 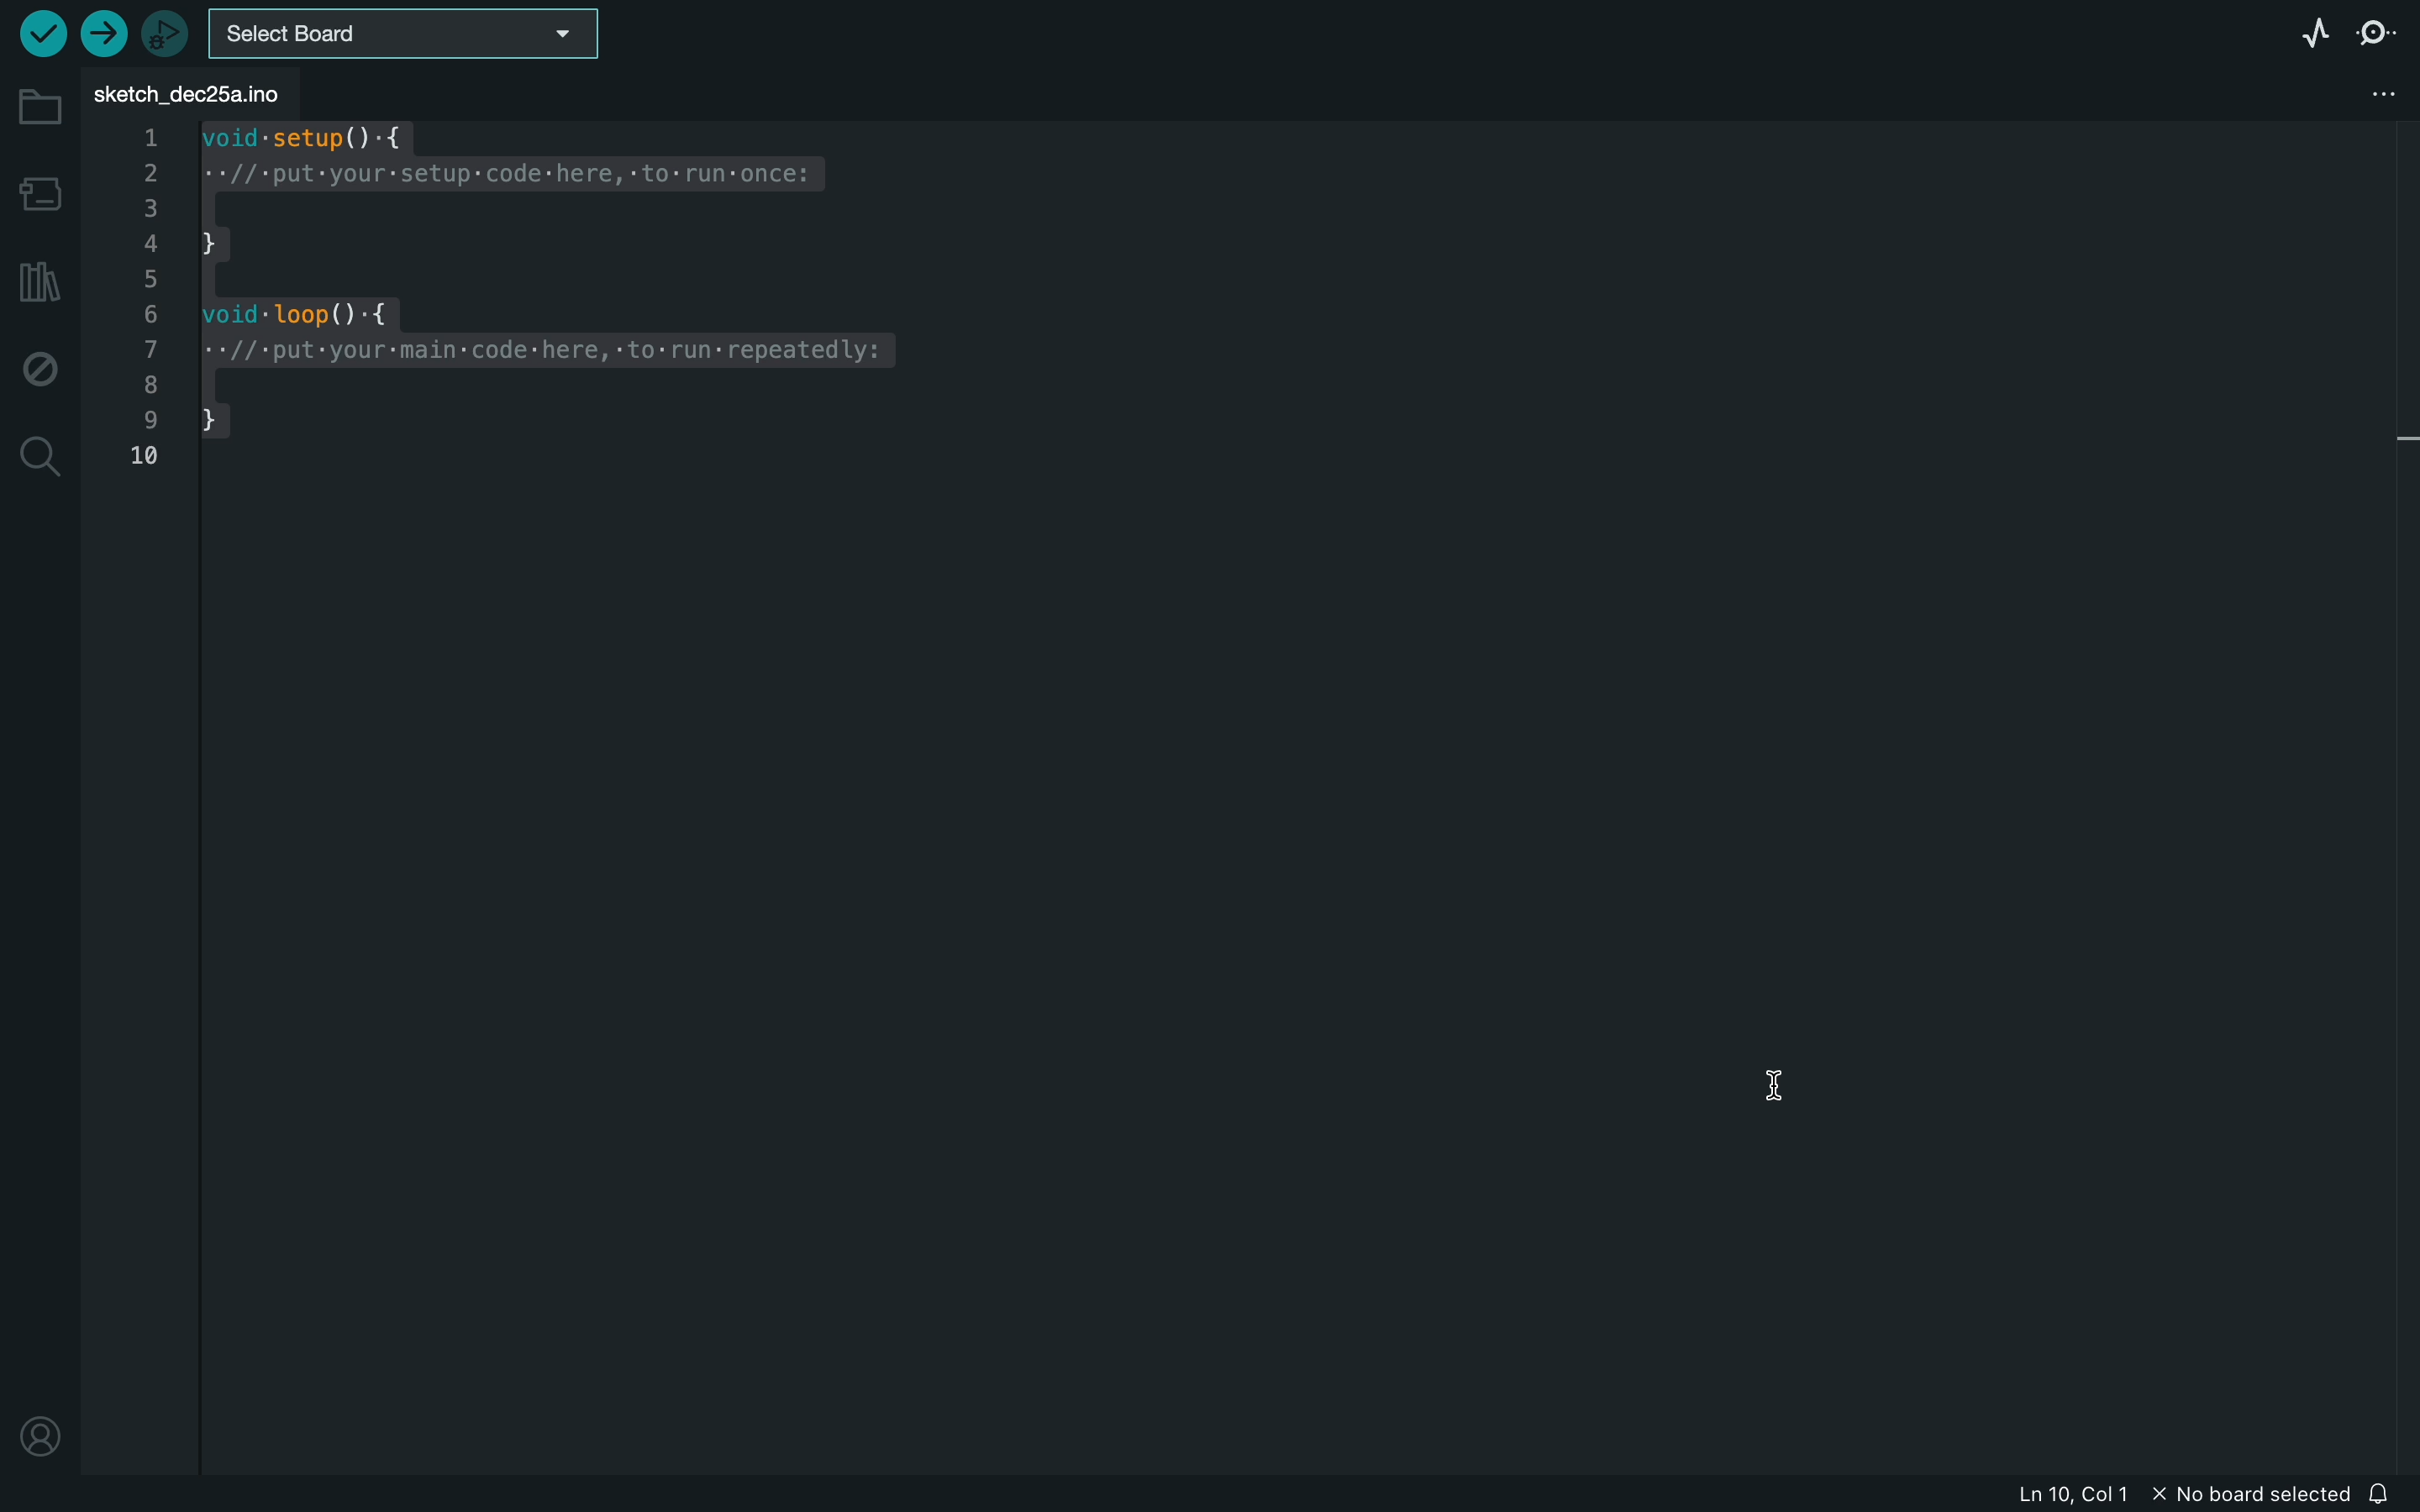 What do you see at coordinates (103, 34) in the screenshot?
I see `upload` at bounding box center [103, 34].